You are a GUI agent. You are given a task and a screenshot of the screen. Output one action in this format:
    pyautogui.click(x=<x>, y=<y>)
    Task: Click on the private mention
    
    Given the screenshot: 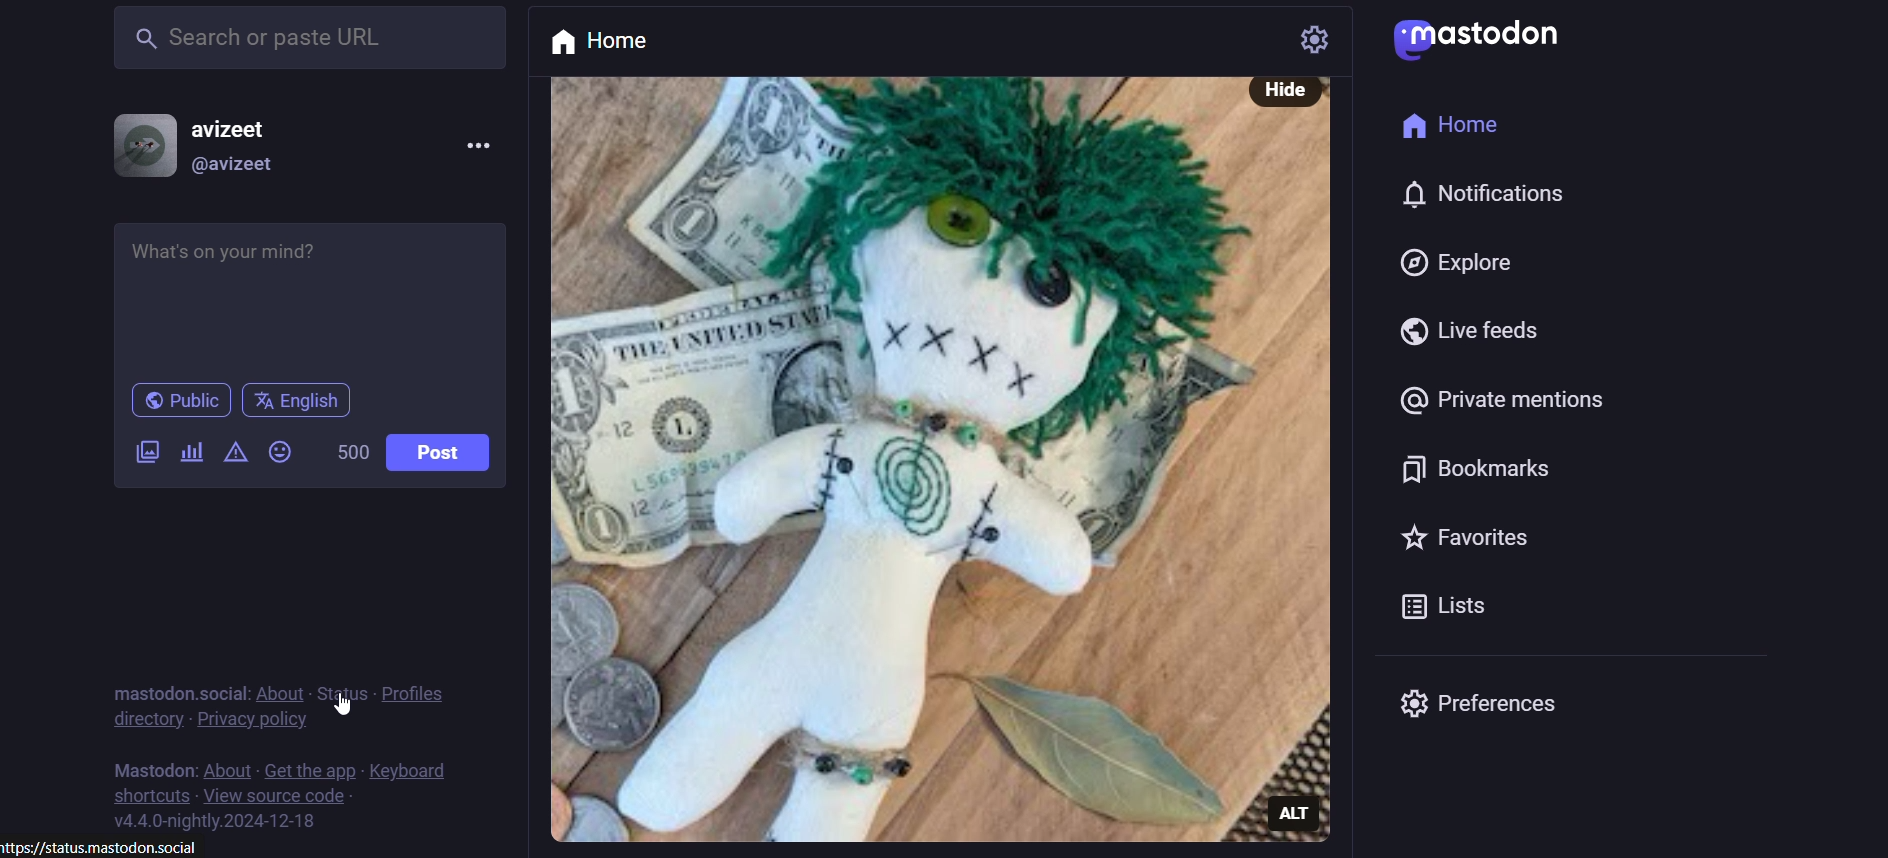 What is the action you would take?
    pyautogui.click(x=1495, y=406)
    